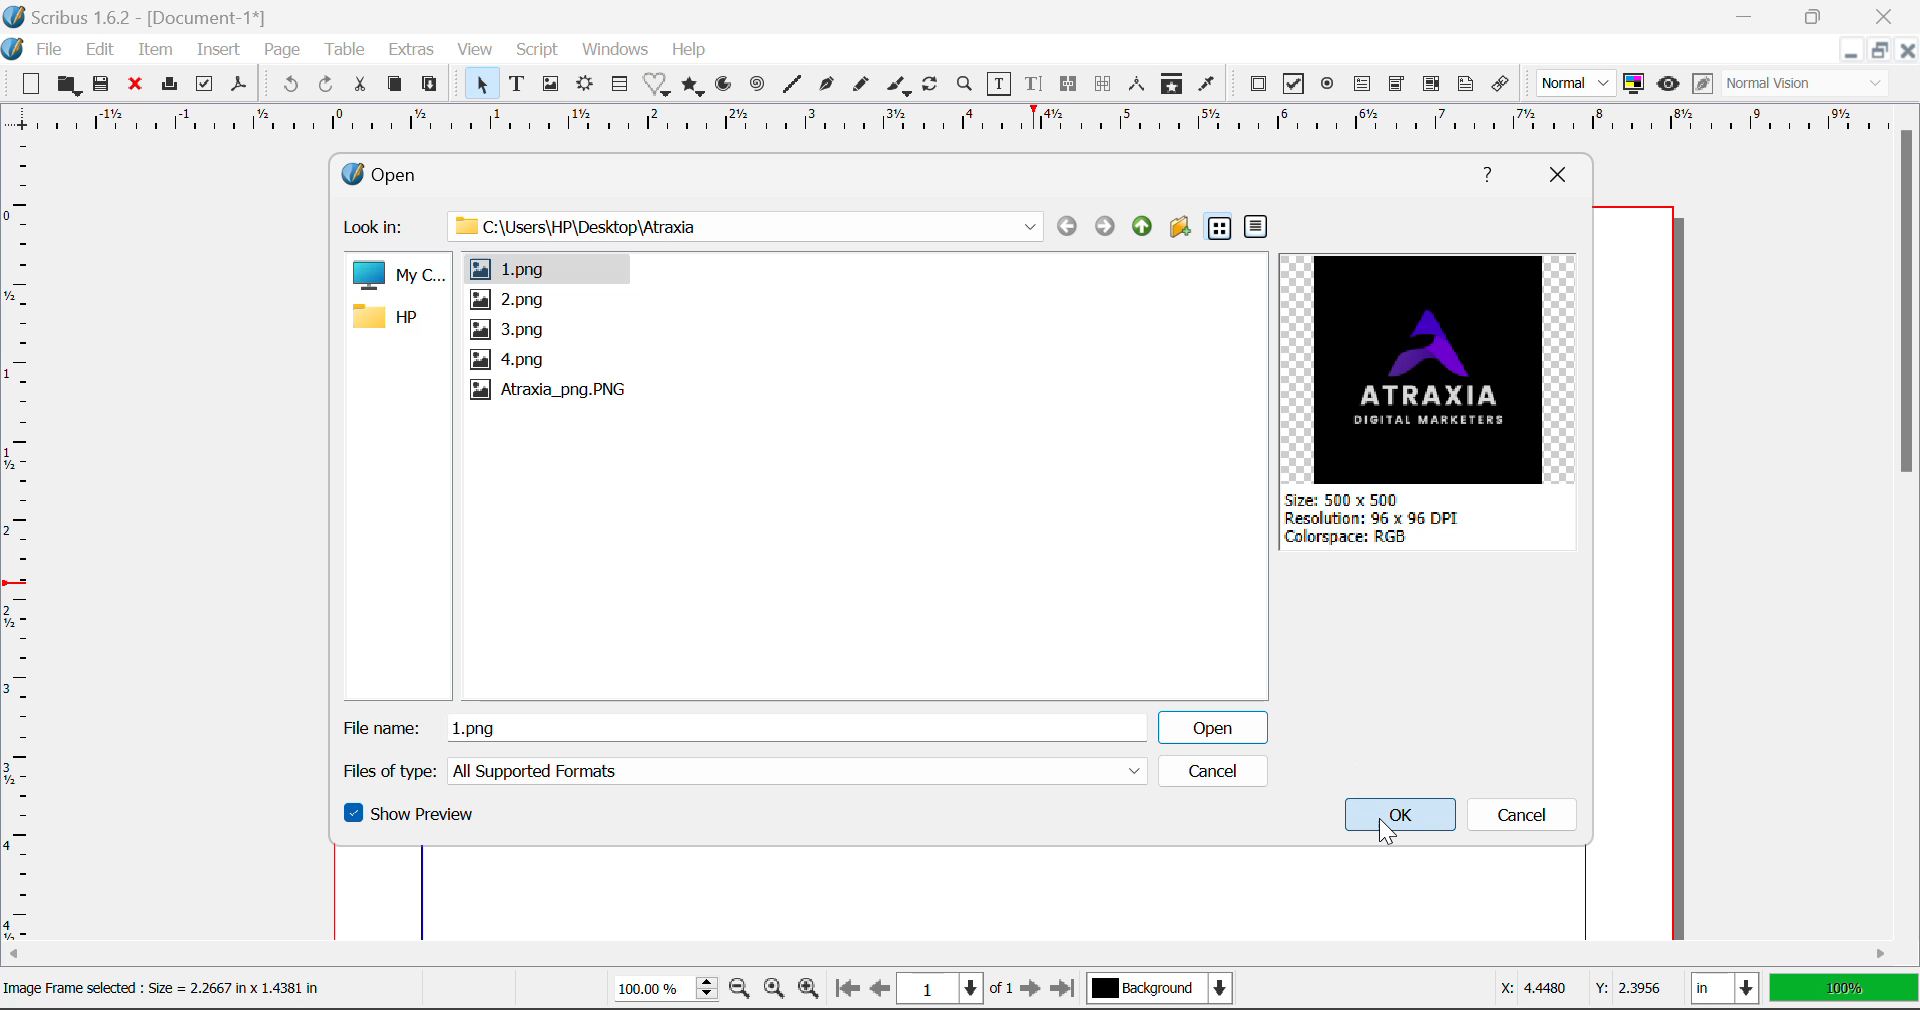  I want to click on Cut, so click(364, 83).